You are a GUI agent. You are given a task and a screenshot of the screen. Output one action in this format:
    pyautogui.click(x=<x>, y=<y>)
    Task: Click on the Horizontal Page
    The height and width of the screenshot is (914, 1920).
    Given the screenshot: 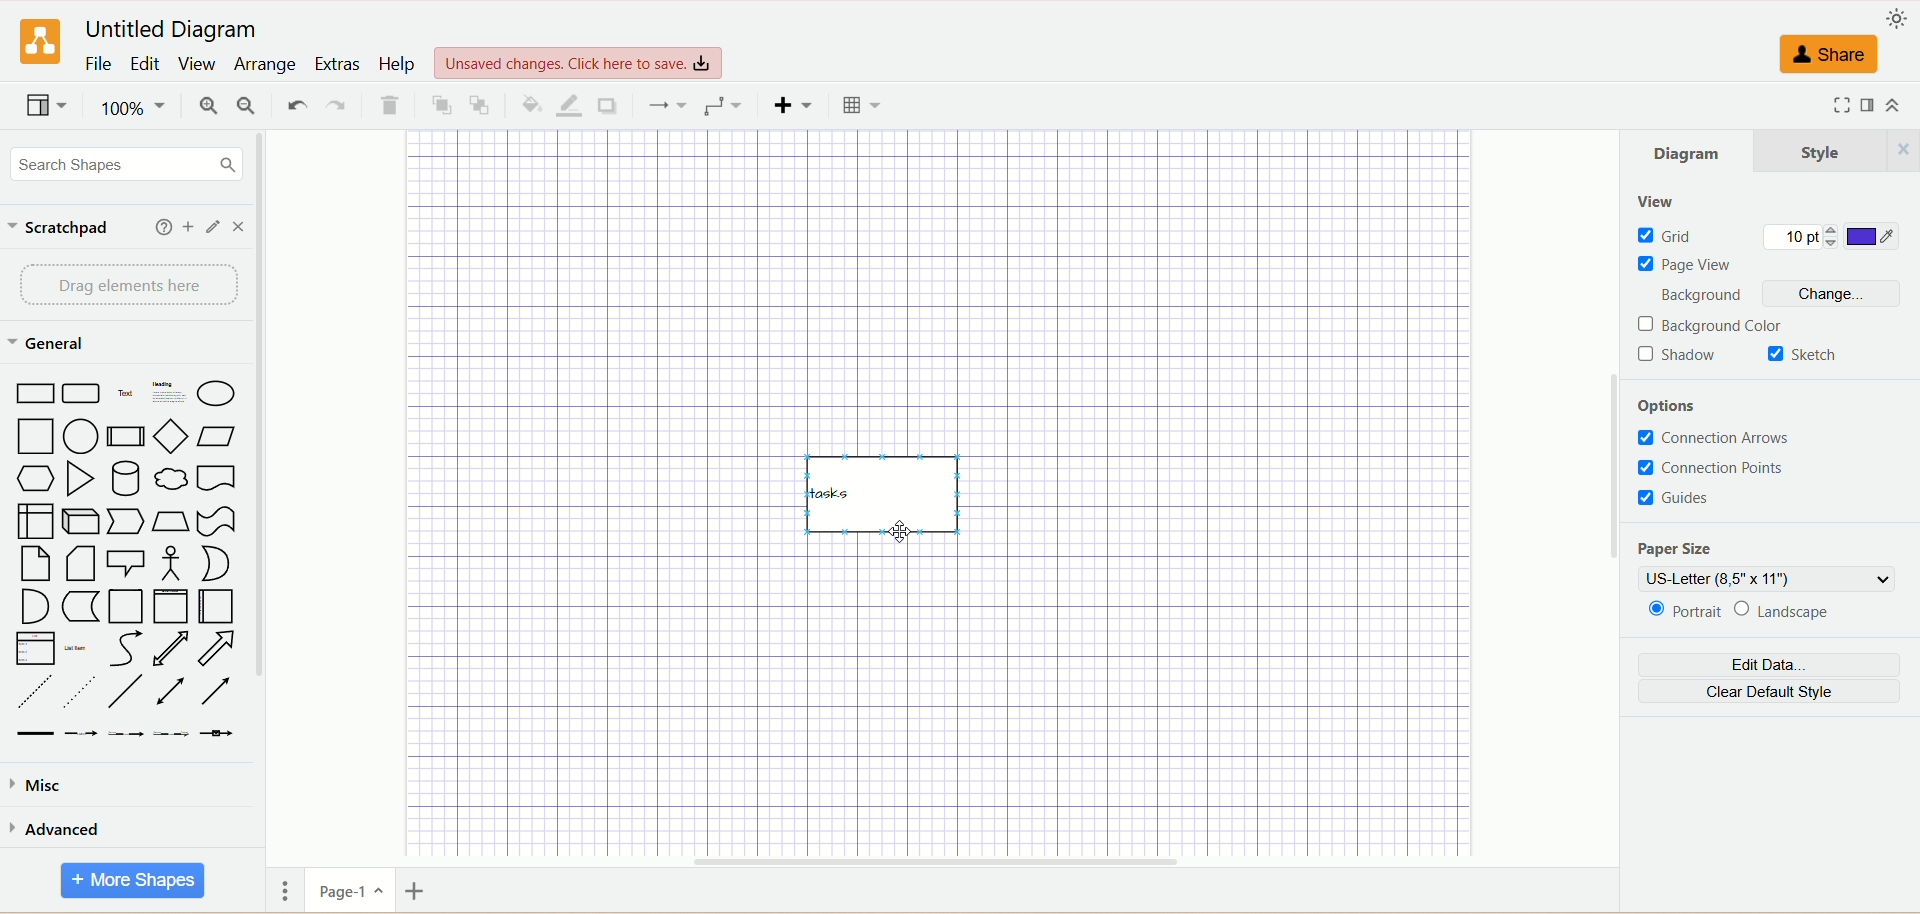 What is the action you would take?
    pyautogui.click(x=216, y=606)
    